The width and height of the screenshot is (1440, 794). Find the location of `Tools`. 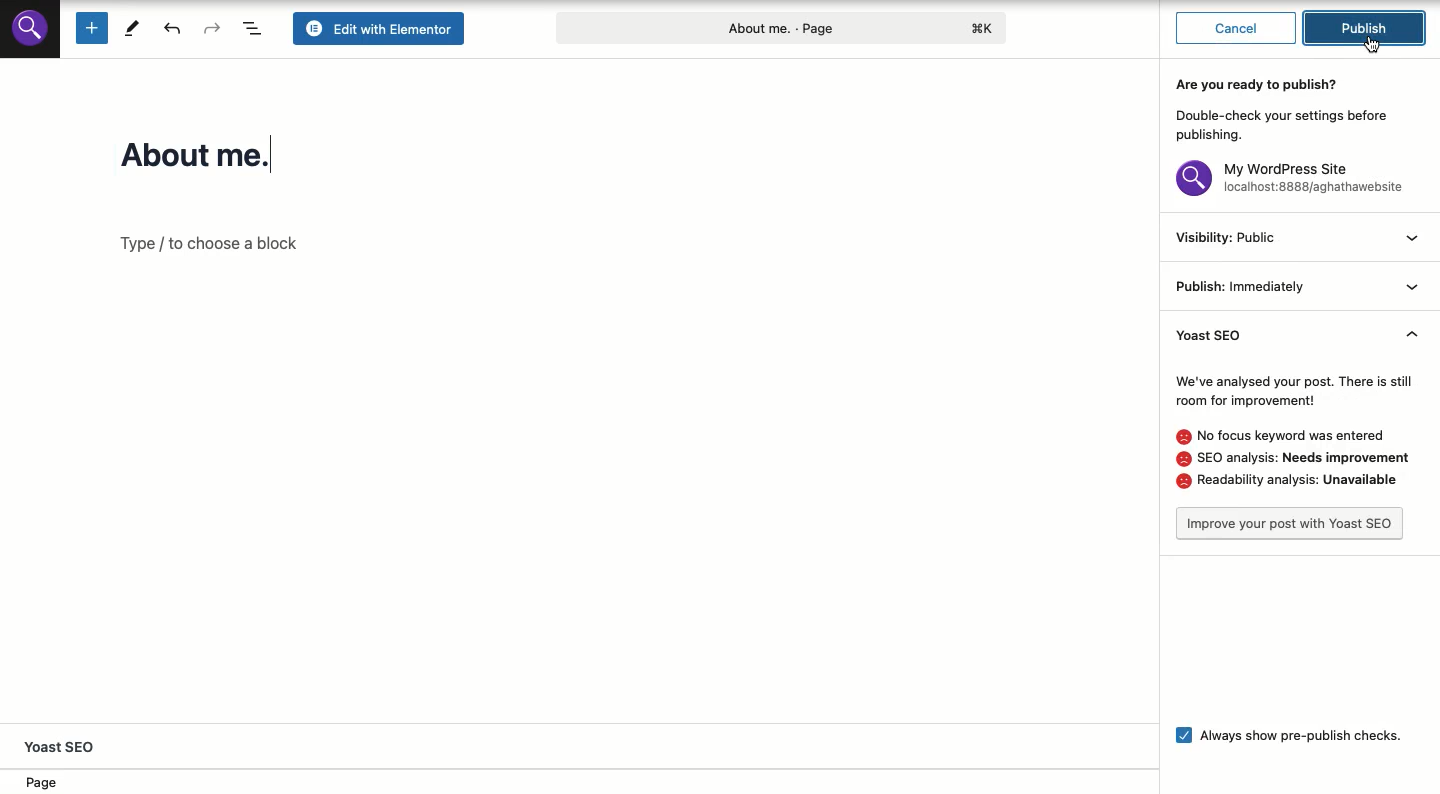

Tools is located at coordinates (132, 27).